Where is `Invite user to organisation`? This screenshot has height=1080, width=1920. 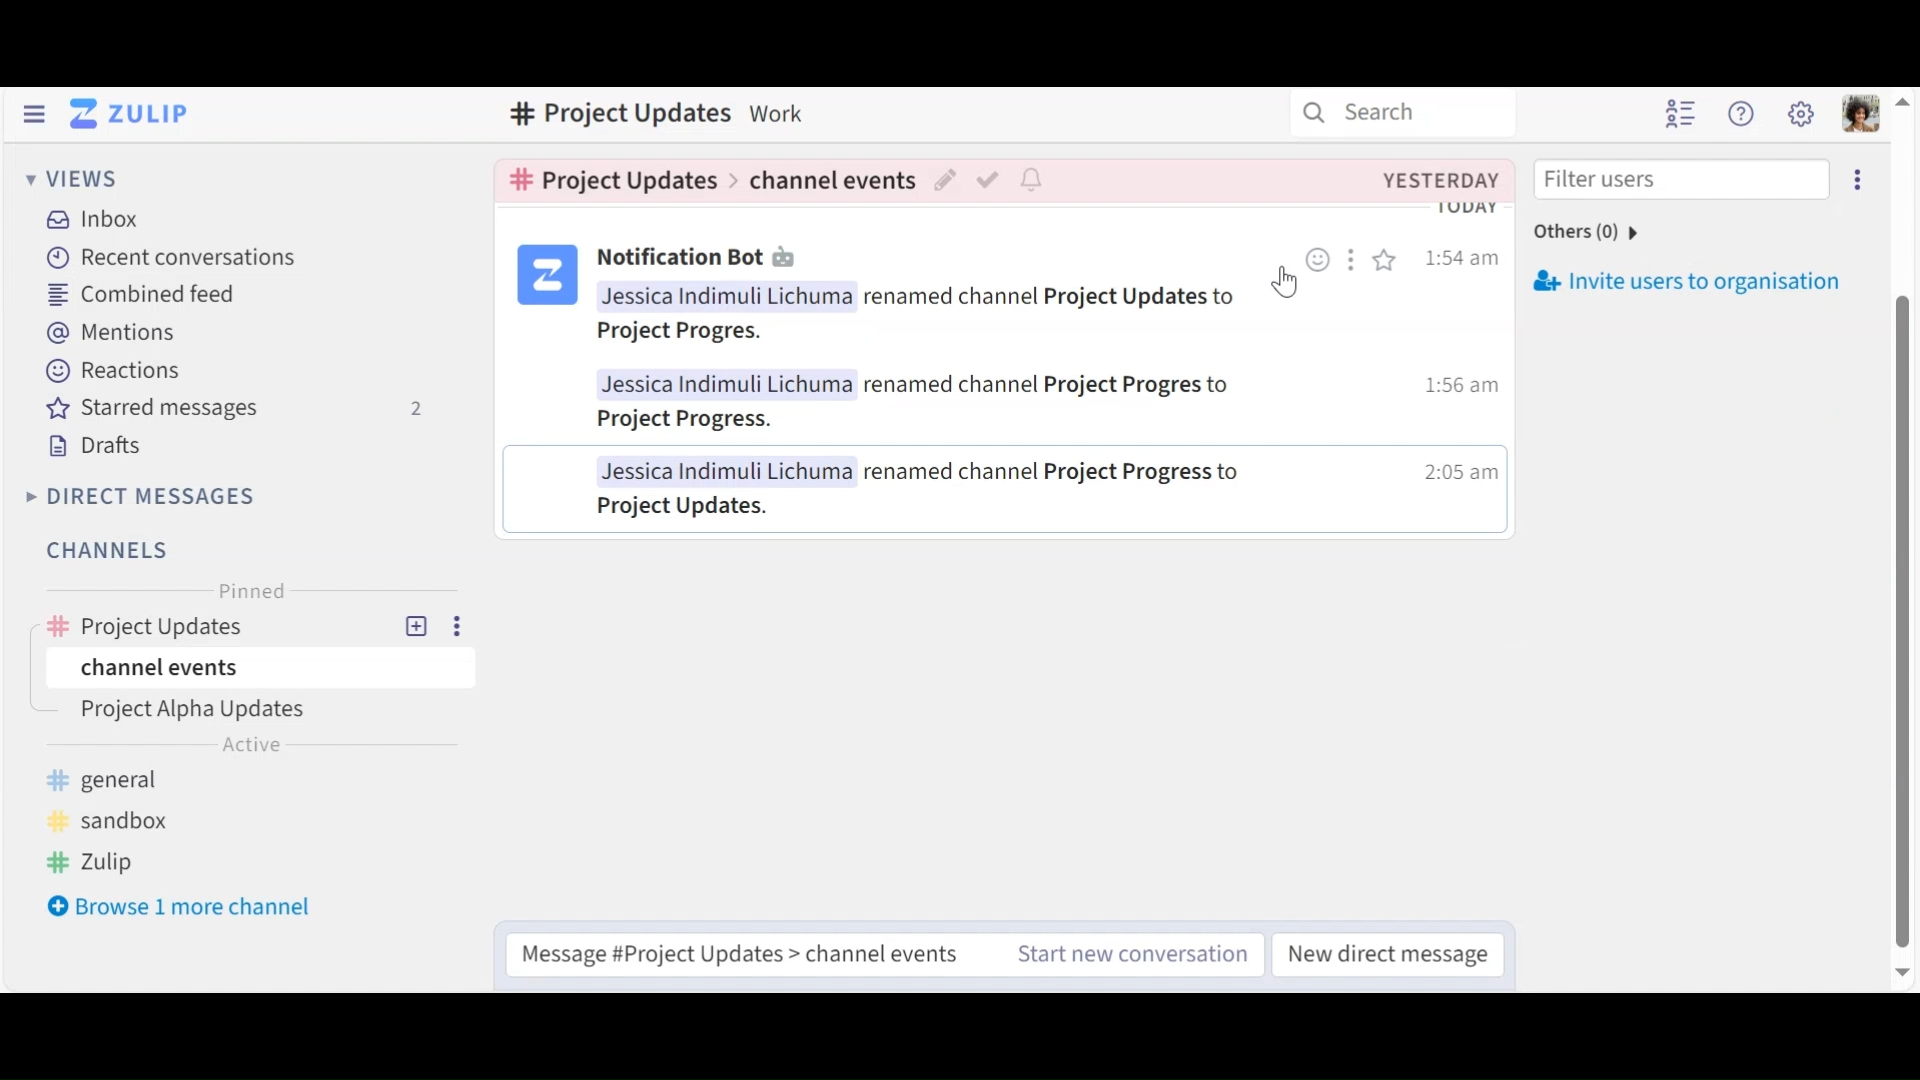
Invite user to organisation is located at coordinates (1856, 182).